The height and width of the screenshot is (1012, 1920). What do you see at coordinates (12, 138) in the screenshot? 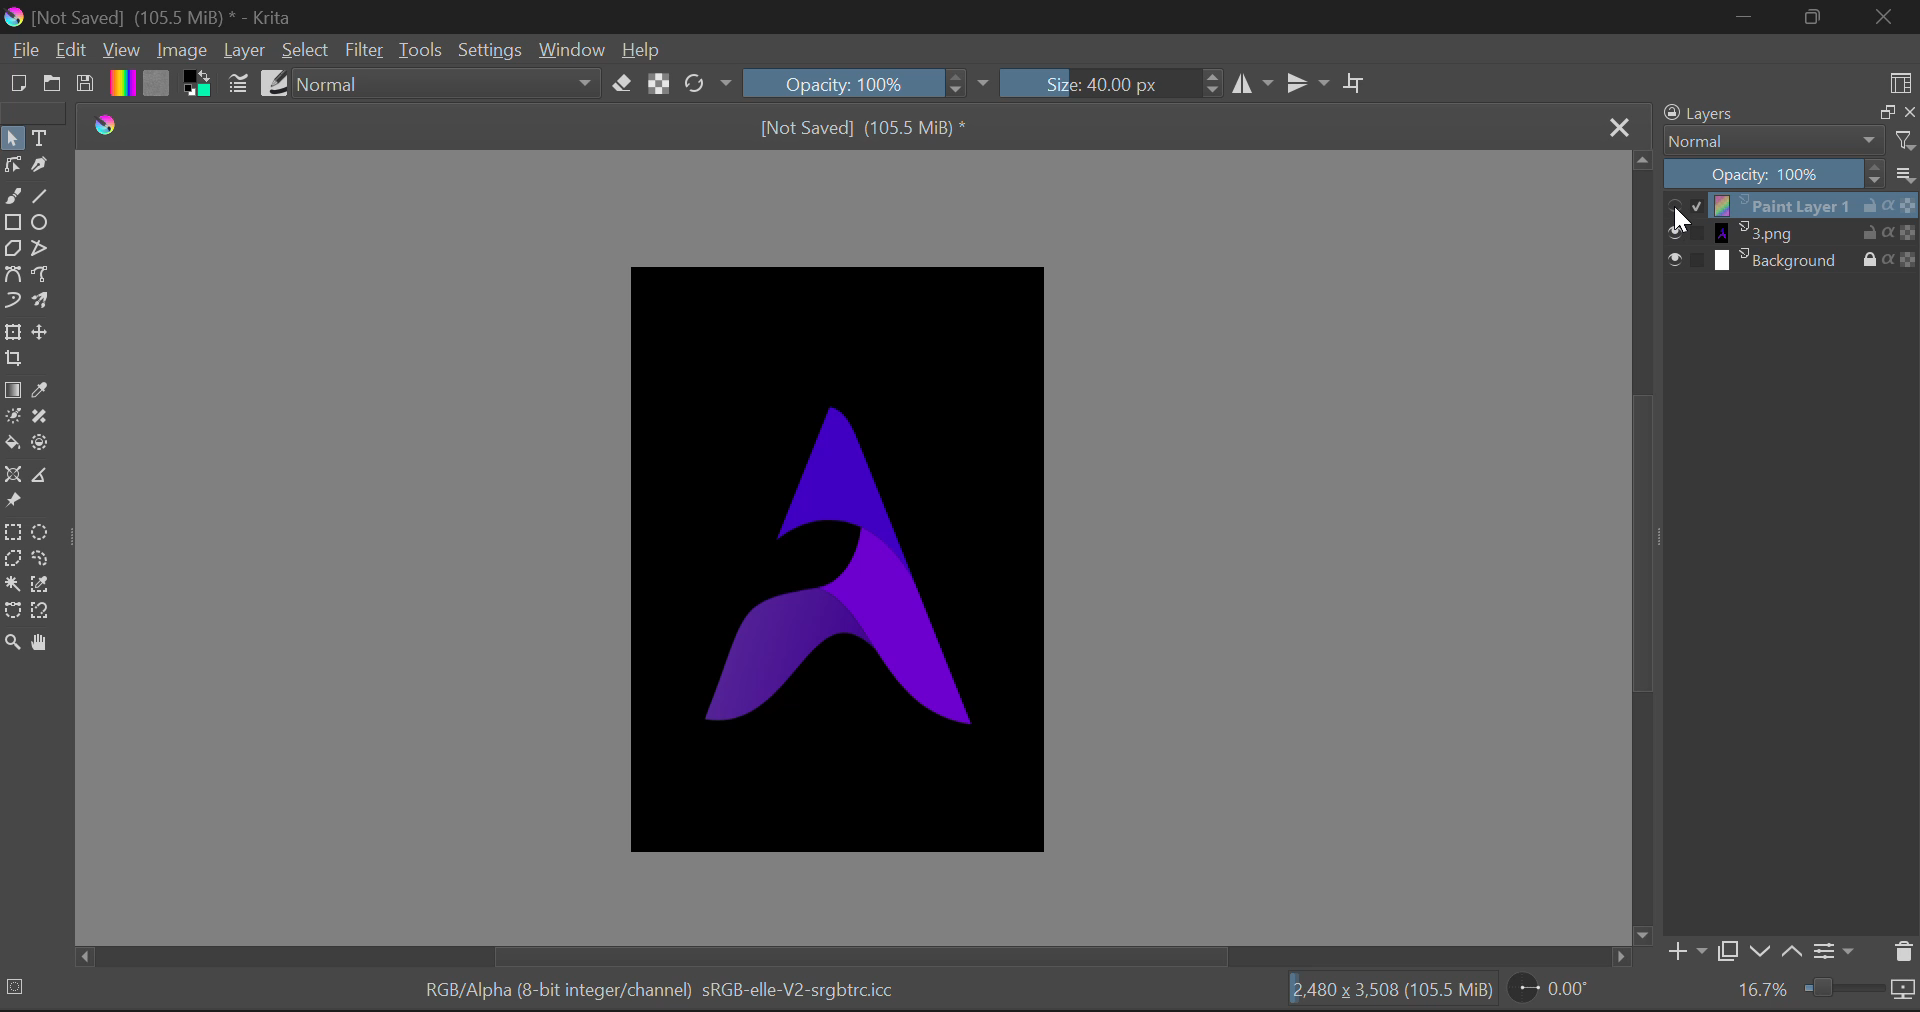
I see `Select` at bounding box center [12, 138].